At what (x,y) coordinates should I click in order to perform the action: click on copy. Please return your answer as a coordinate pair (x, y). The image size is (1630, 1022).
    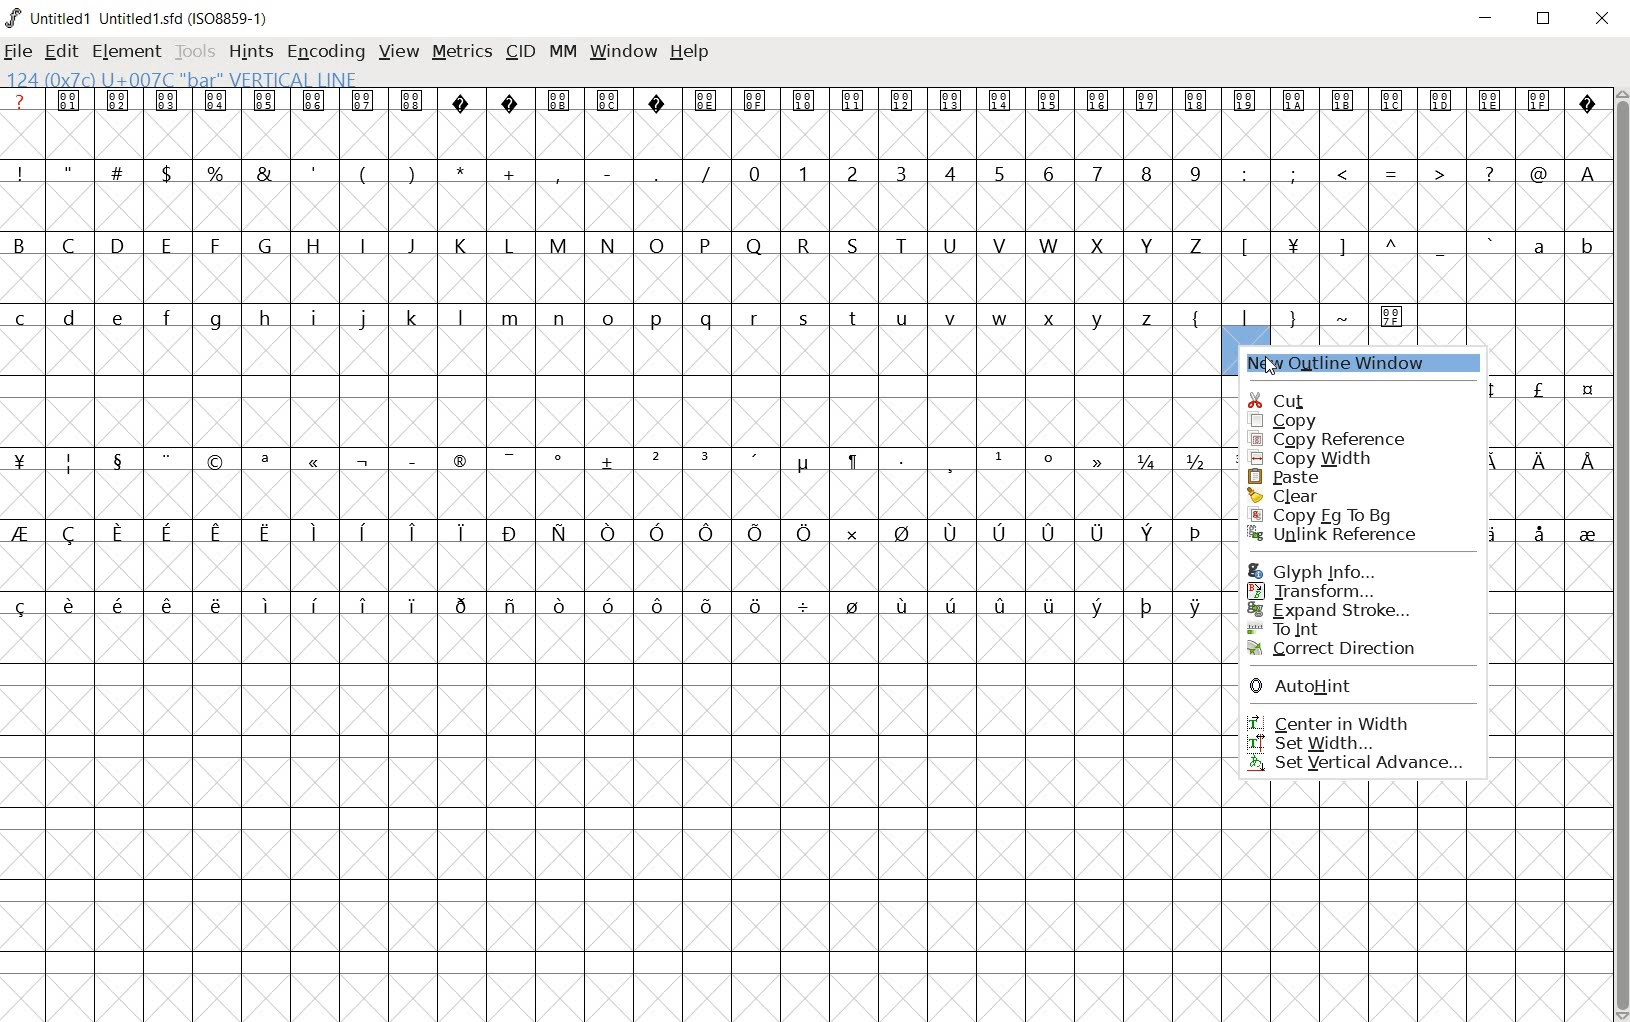
    Looking at the image, I should click on (1351, 420).